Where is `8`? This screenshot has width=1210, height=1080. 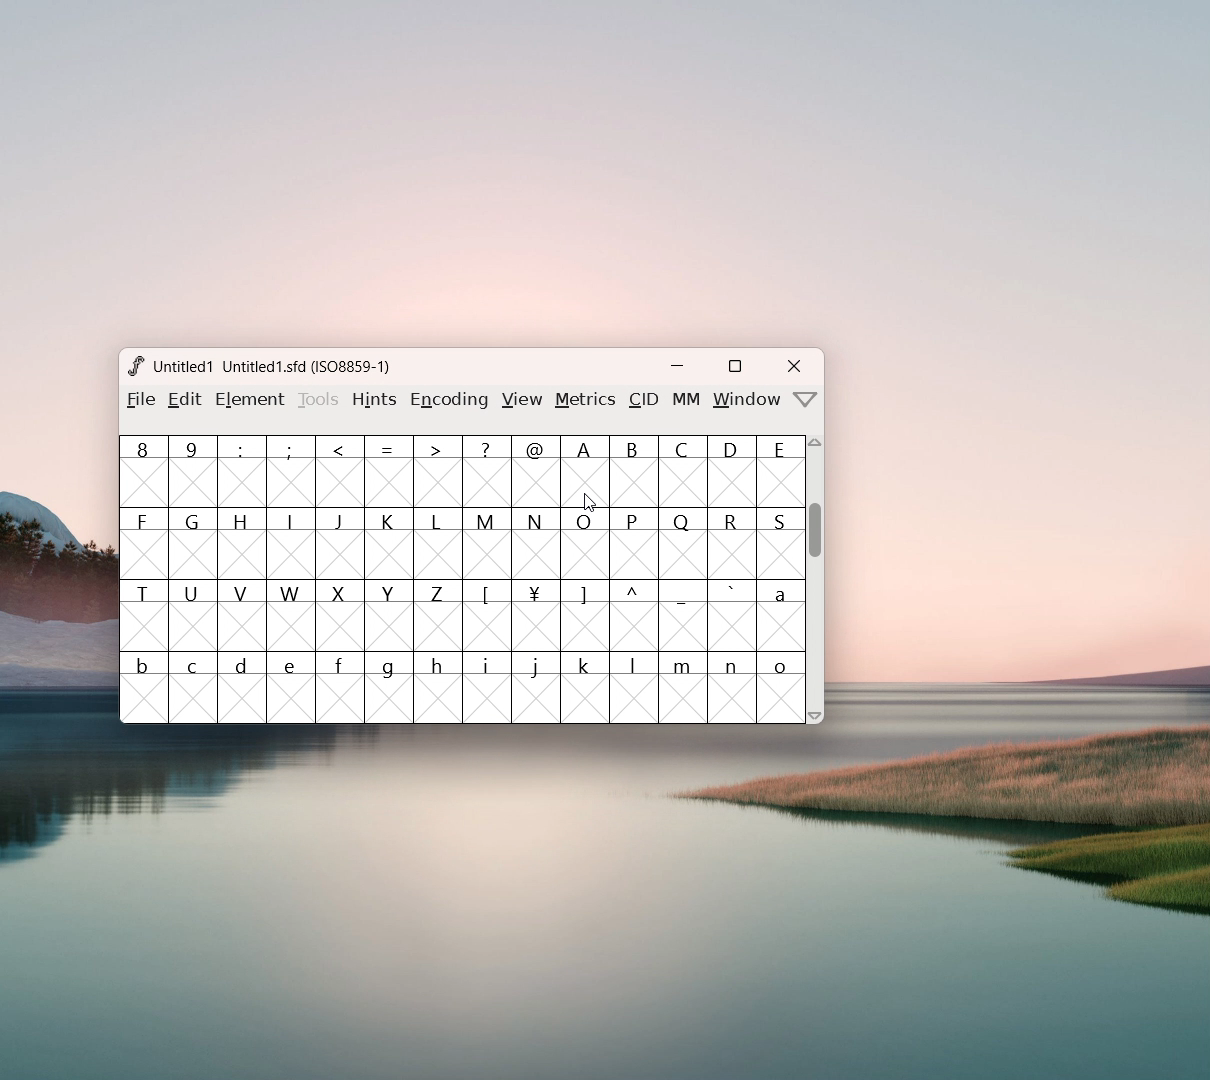
8 is located at coordinates (143, 472).